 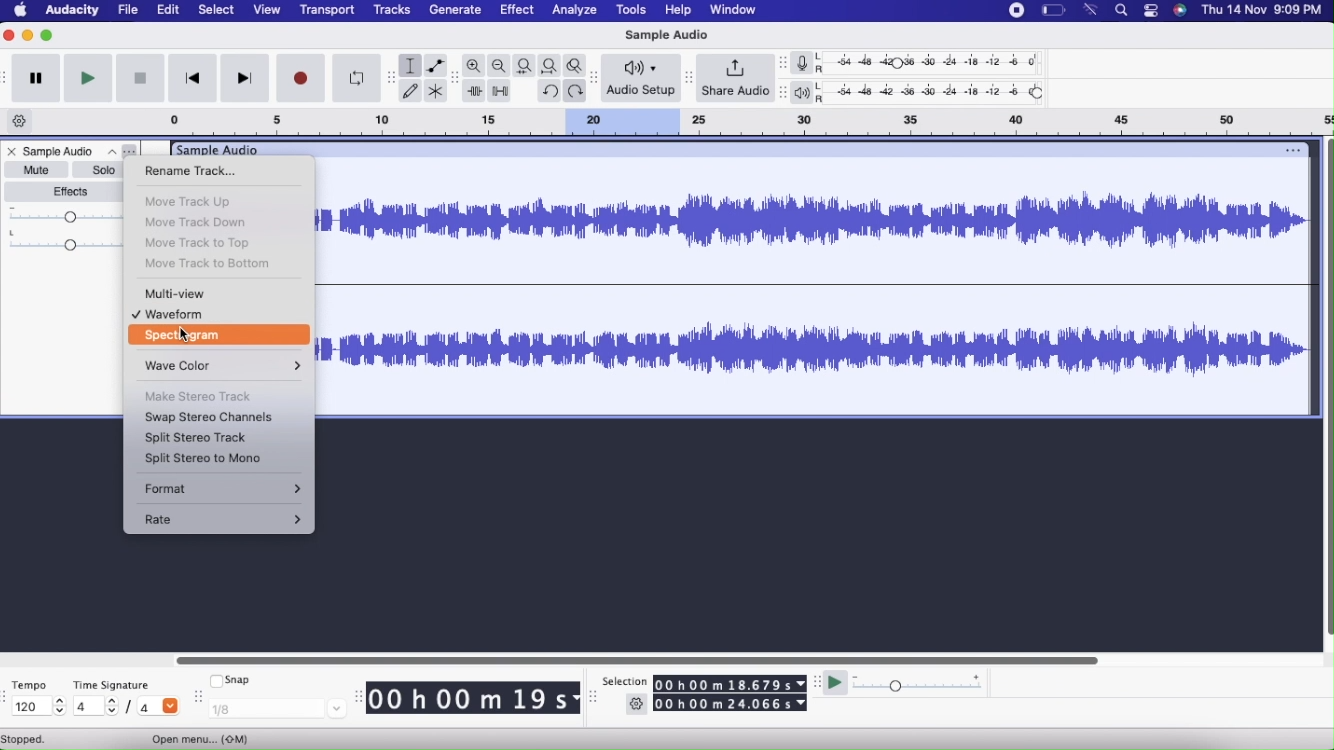 I want to click on Skip to start, so click(x=193, y=77).